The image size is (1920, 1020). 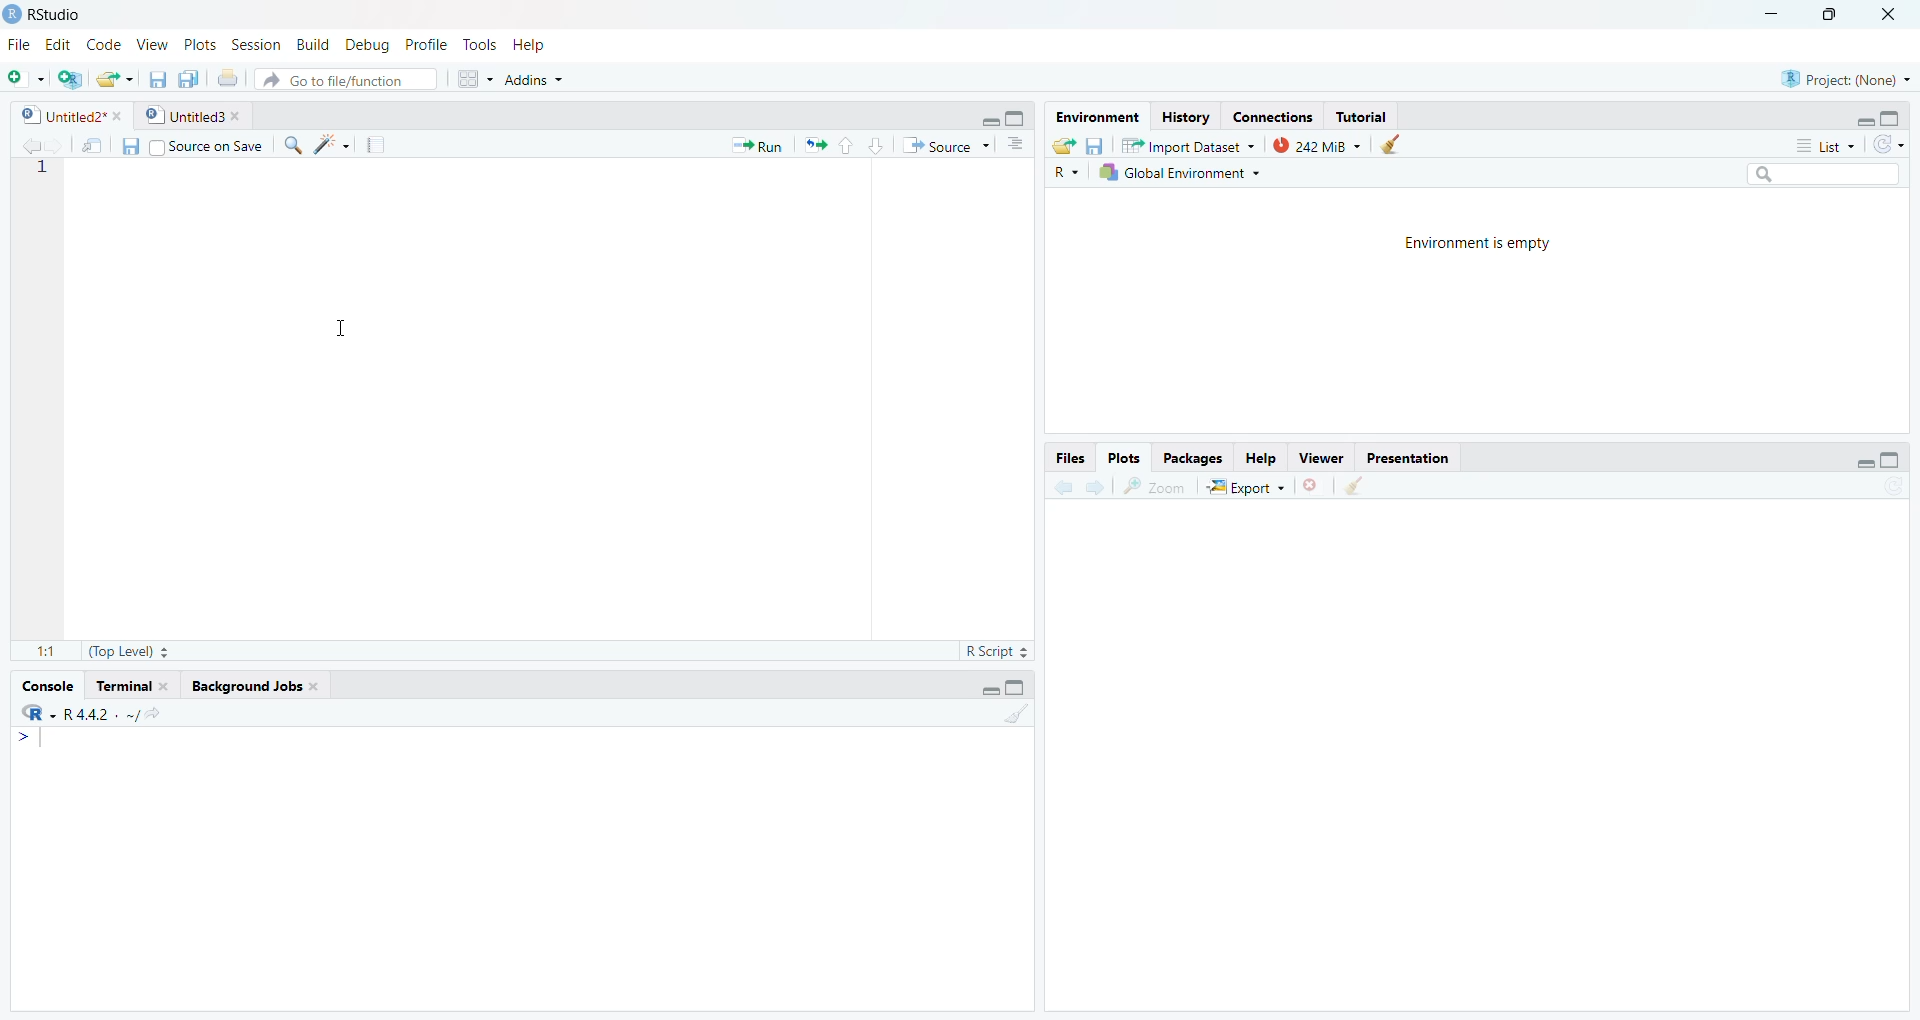 I want to click on close, so click(x=1314, y=485).